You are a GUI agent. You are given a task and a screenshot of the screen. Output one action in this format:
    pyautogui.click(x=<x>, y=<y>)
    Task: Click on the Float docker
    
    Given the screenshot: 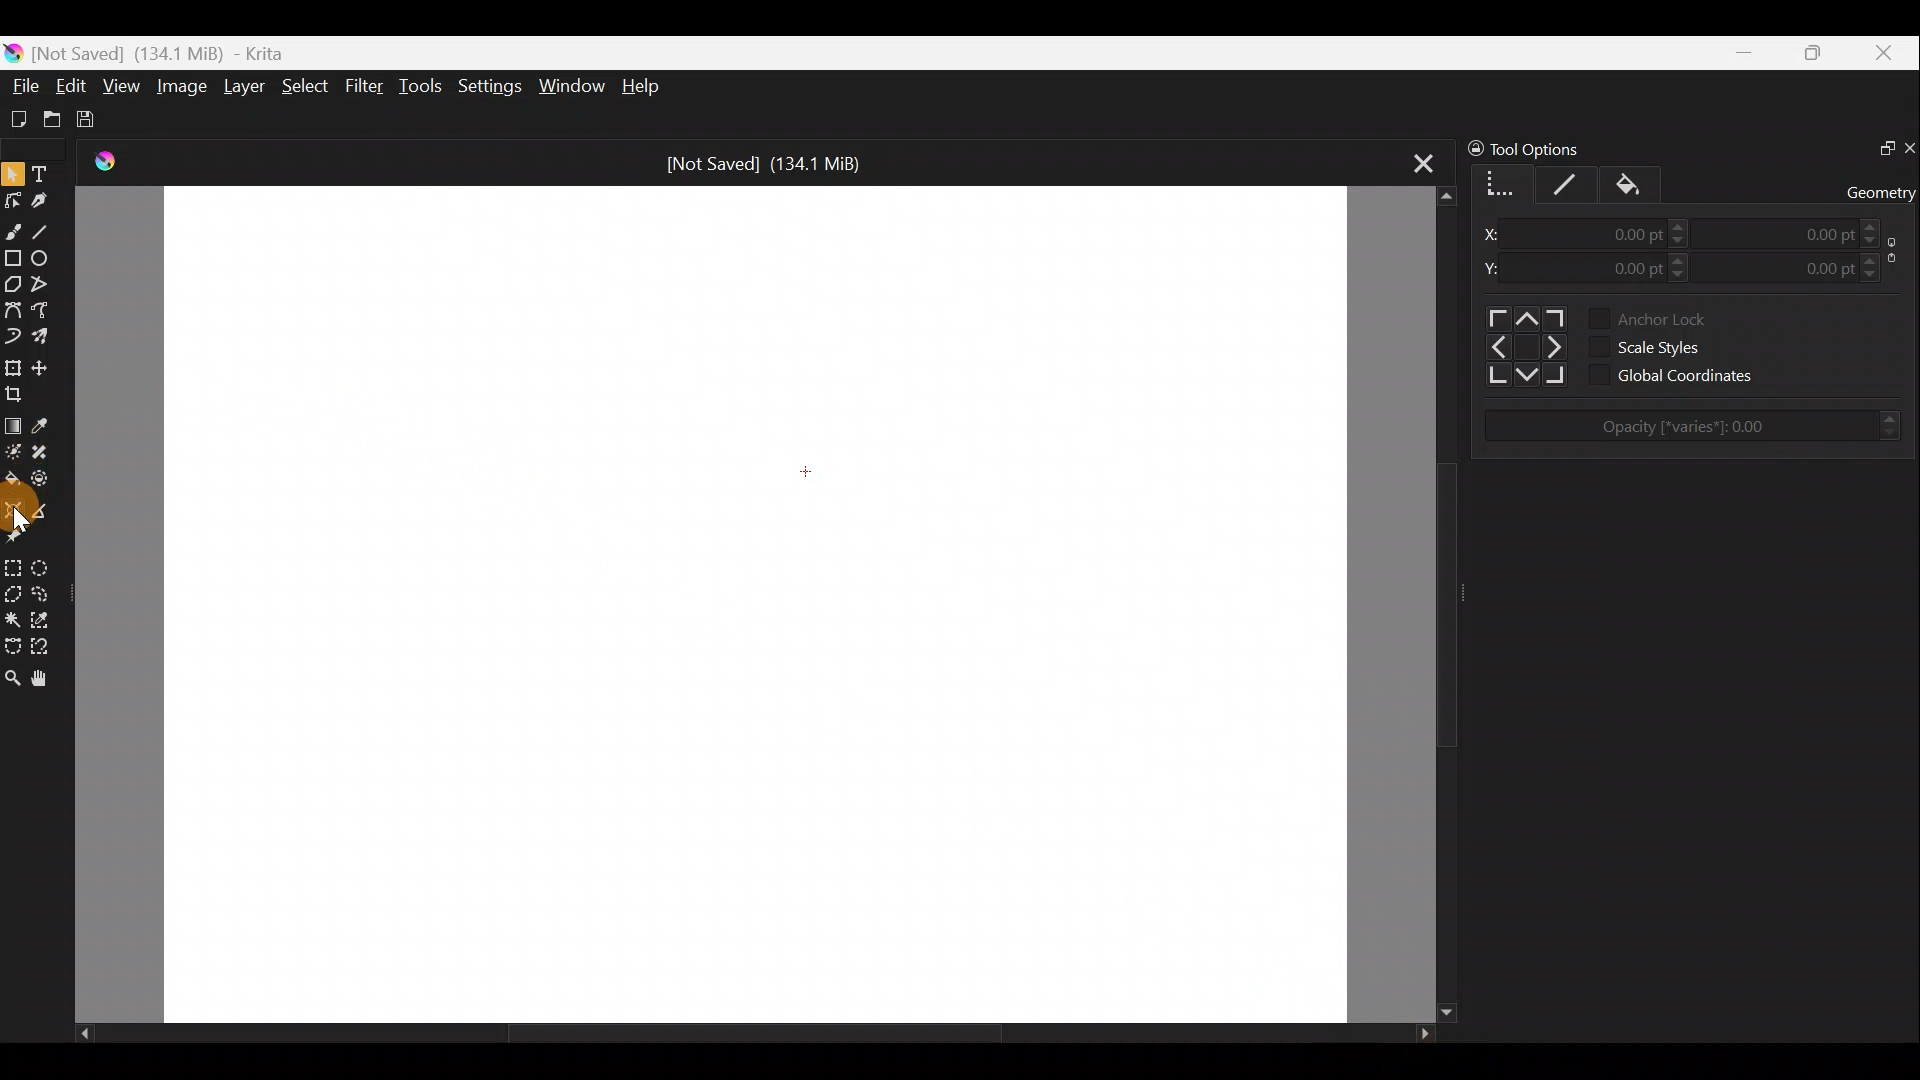 What is the action you would take?
    pyautogui.click(x=1878, y=150)
    